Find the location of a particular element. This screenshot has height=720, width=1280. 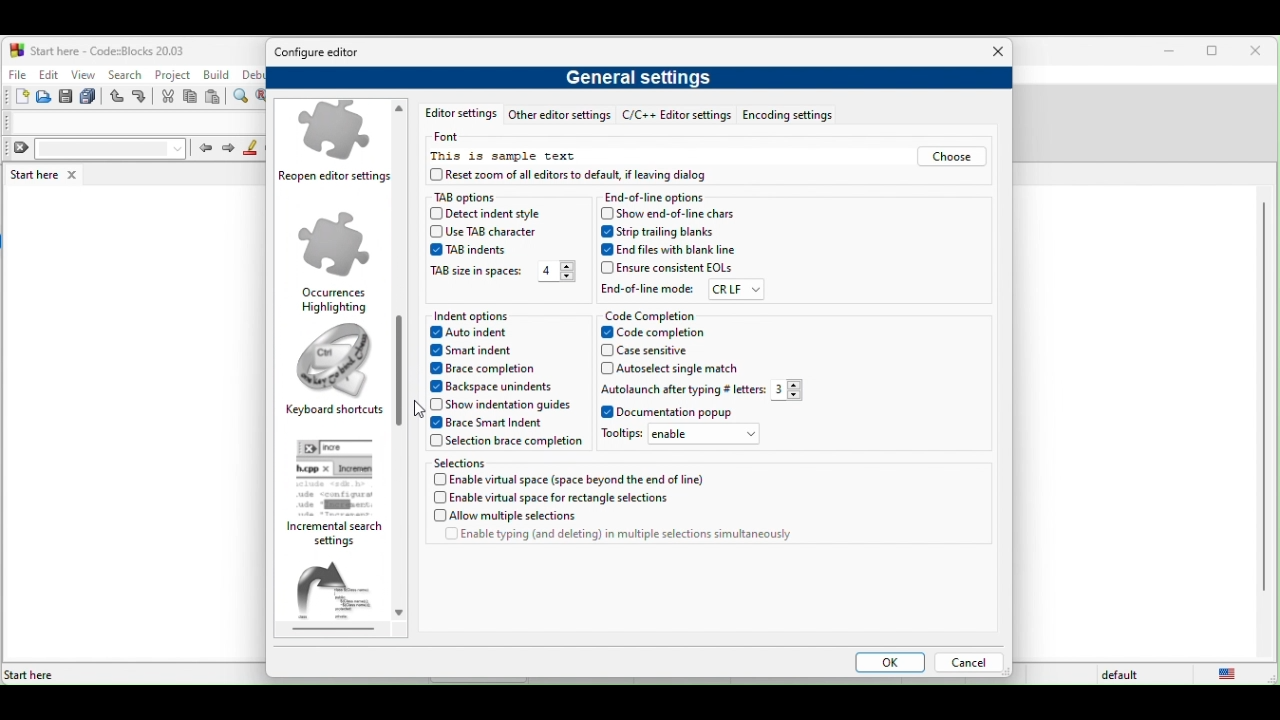

4 is located at coordinates (556, 272).